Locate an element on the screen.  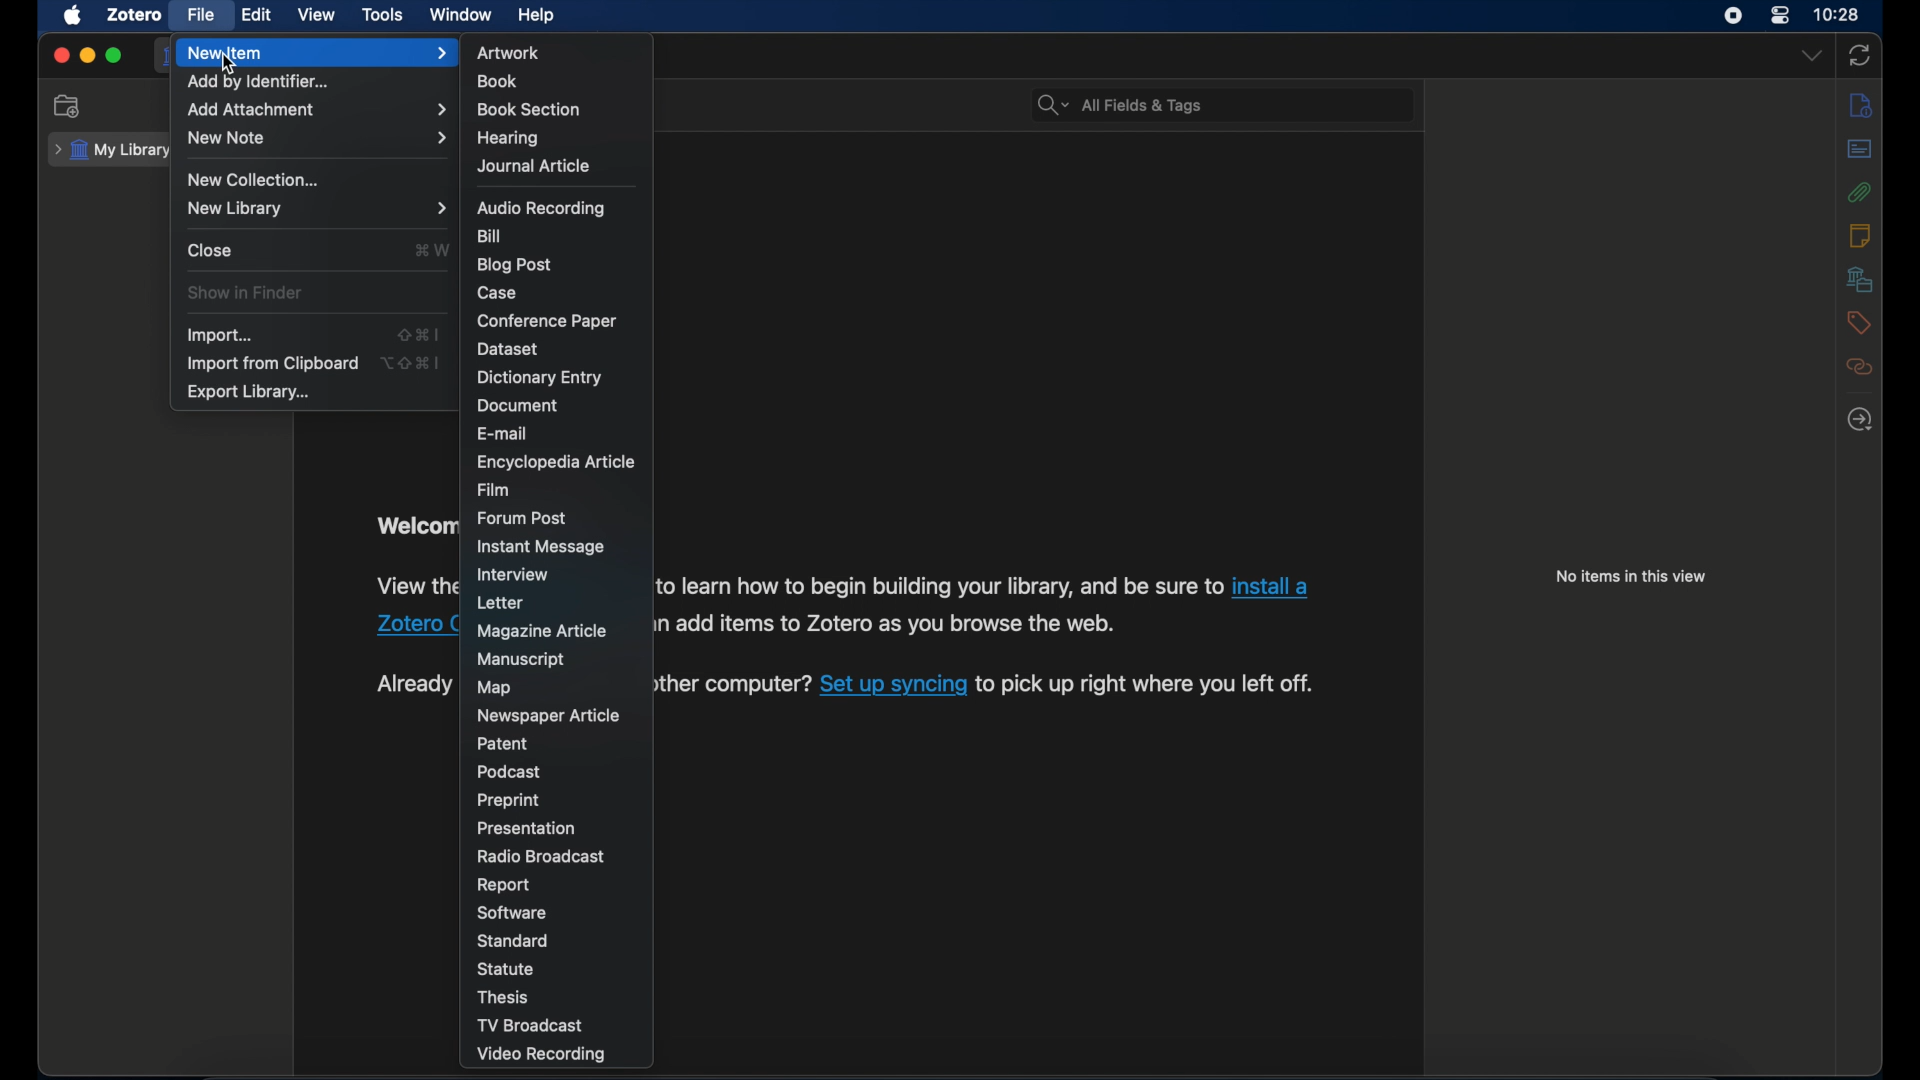
libraries is located at coordinates (1860, 280).